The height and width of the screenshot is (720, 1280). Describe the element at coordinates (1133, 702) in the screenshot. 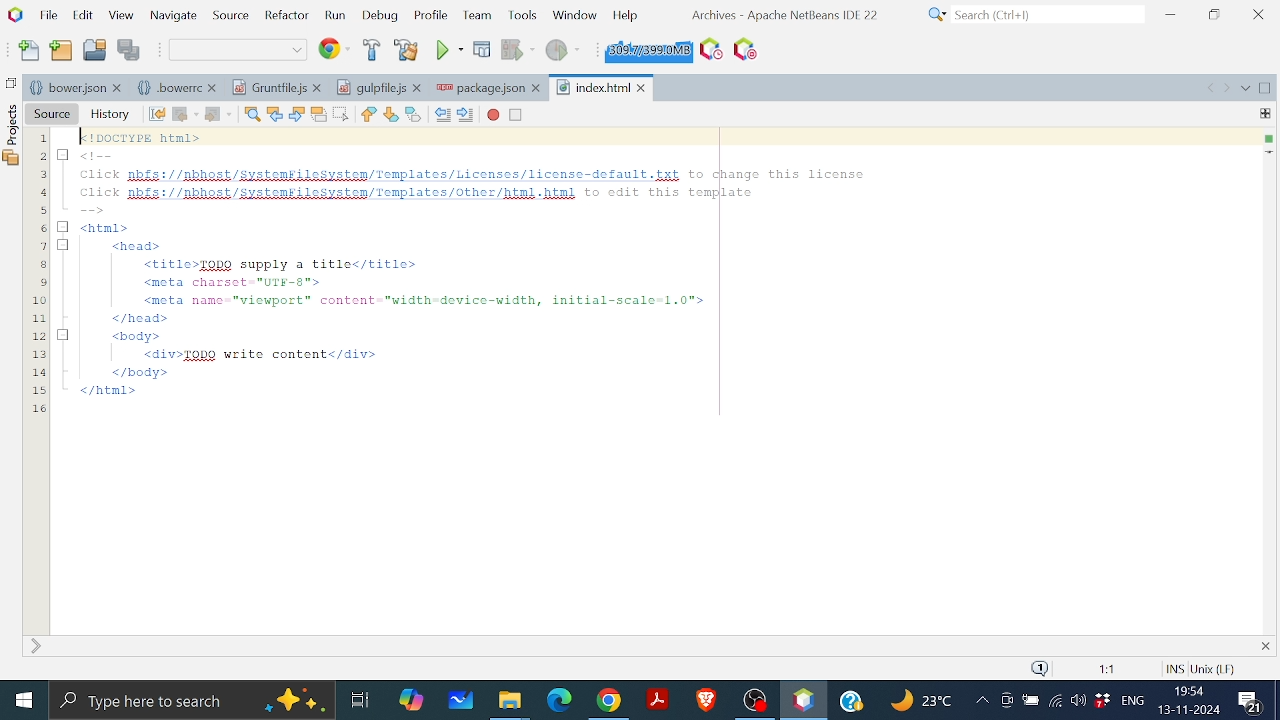

I see `languge` at that location.